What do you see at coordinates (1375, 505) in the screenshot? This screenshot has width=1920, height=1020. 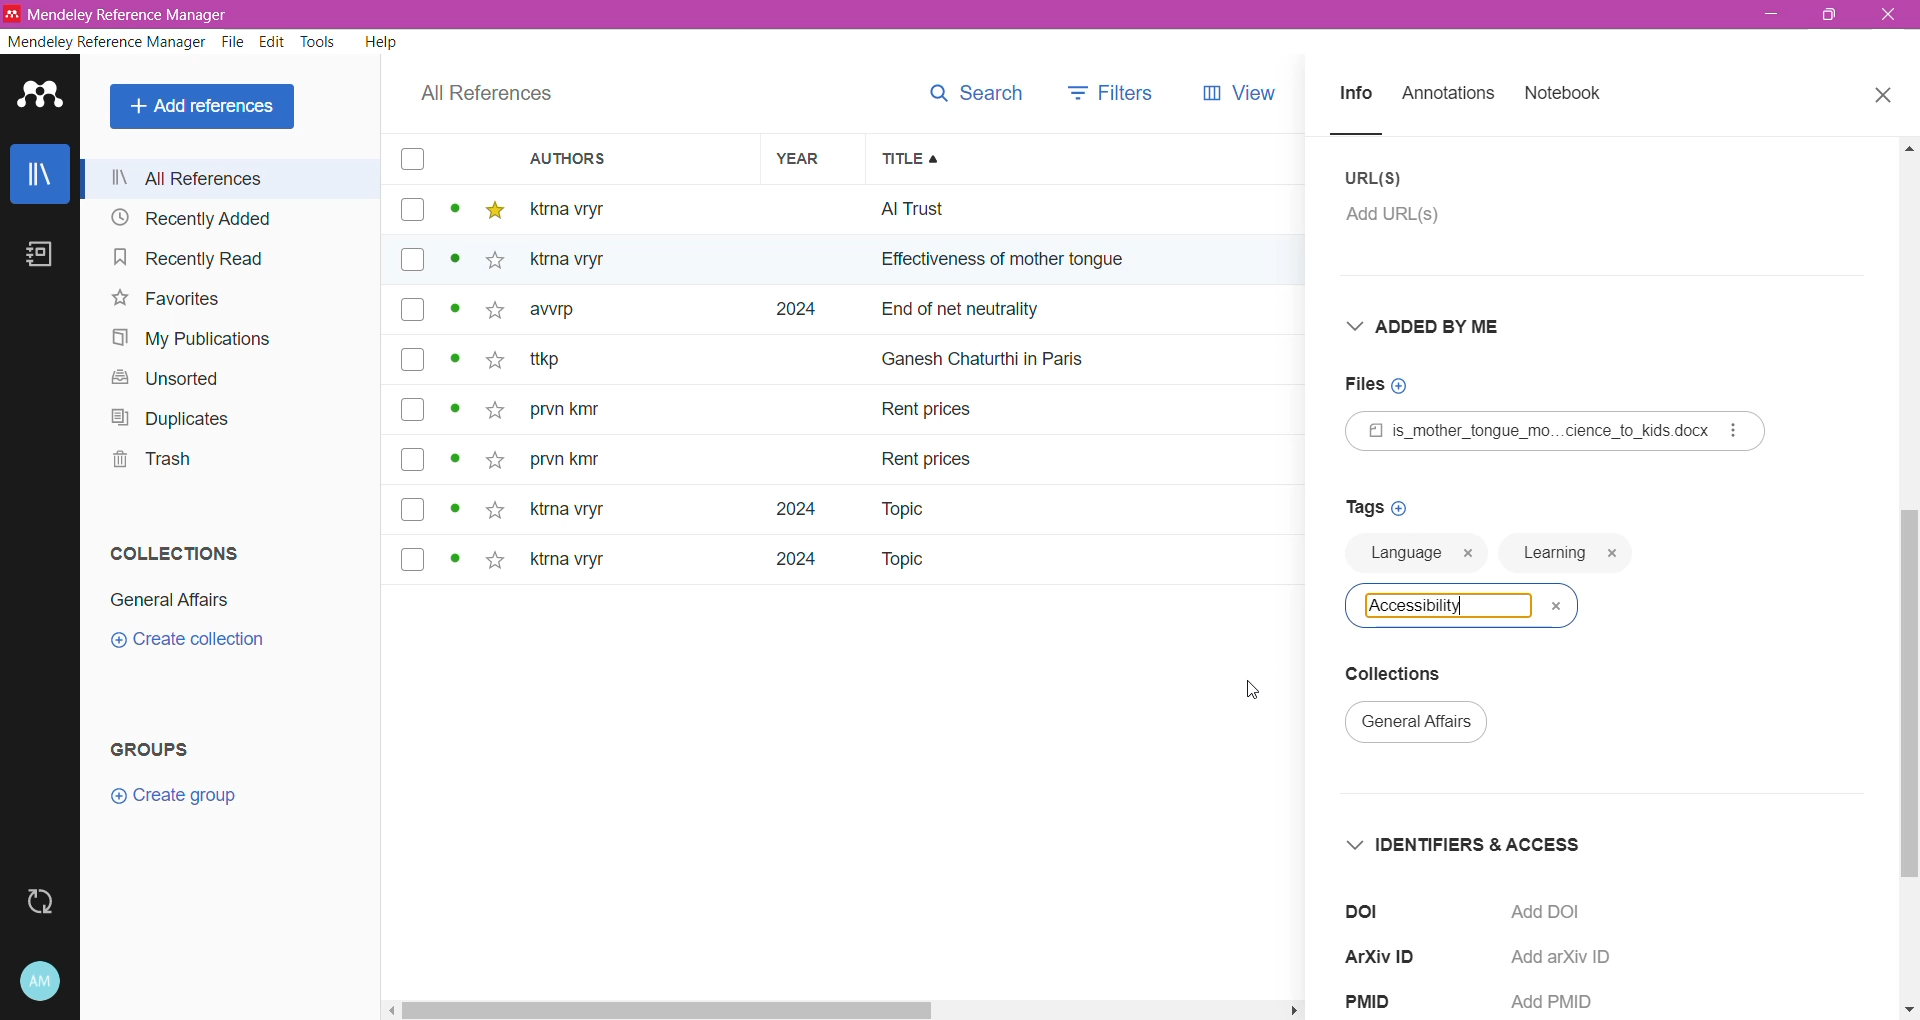 I see `Click to add Tags` at bounding box center [1375, 505].